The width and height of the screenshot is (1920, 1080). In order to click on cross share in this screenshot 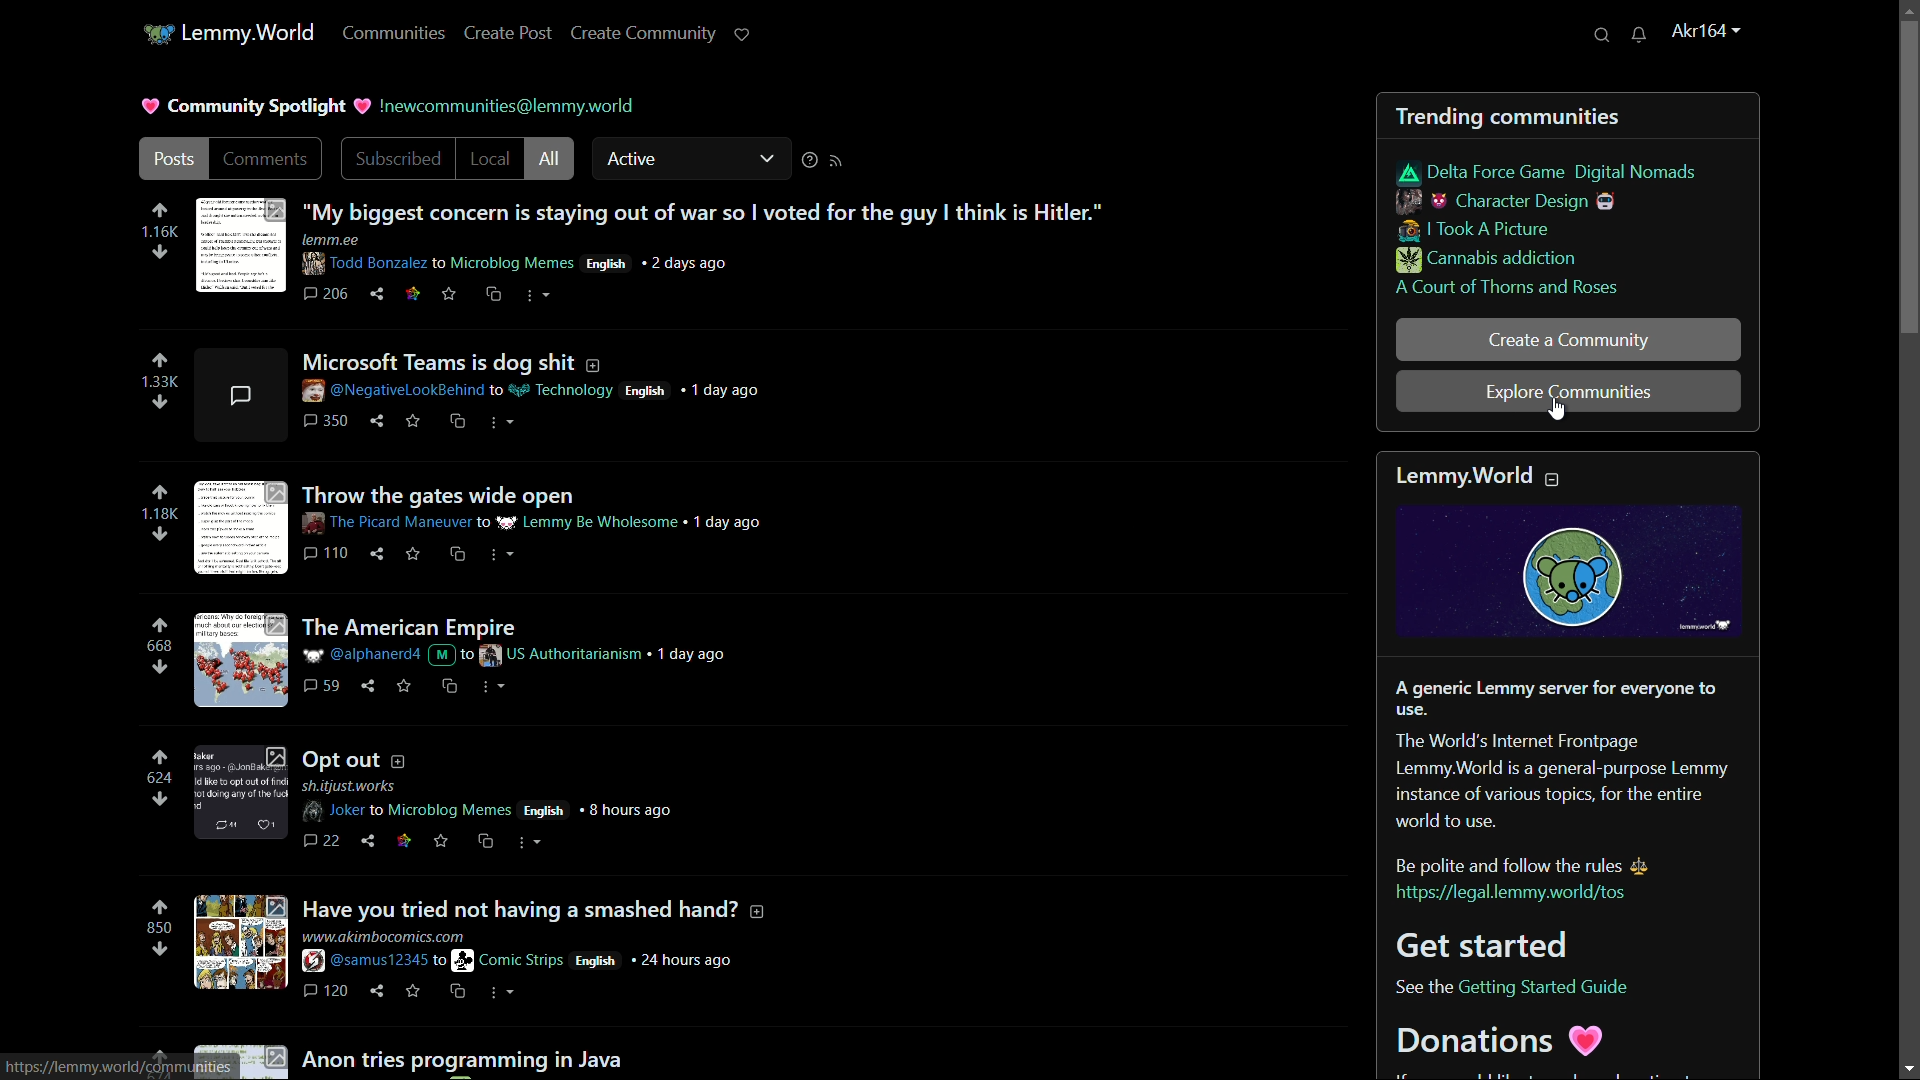, I will do `click(456, 556)`.